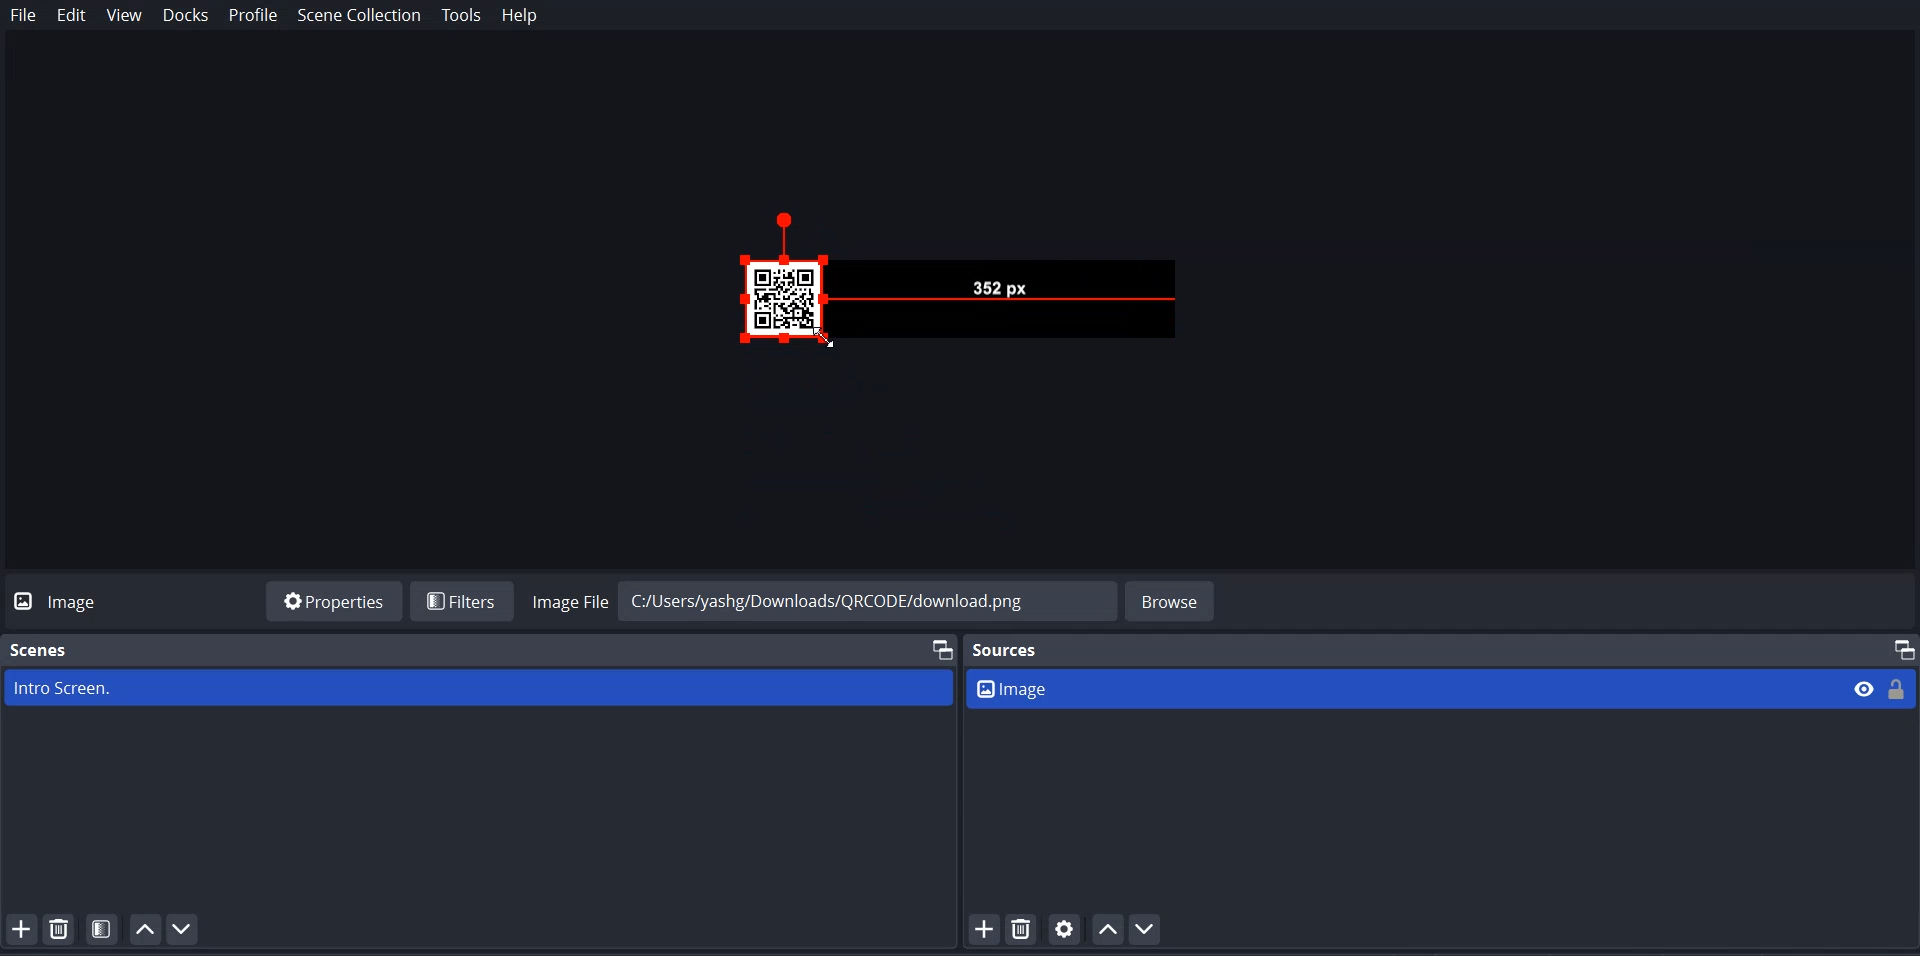  What do you see at coordinates (1145, 928) in the screenshot?
I see `Move Source Down` at bounding box center [1145, 928].